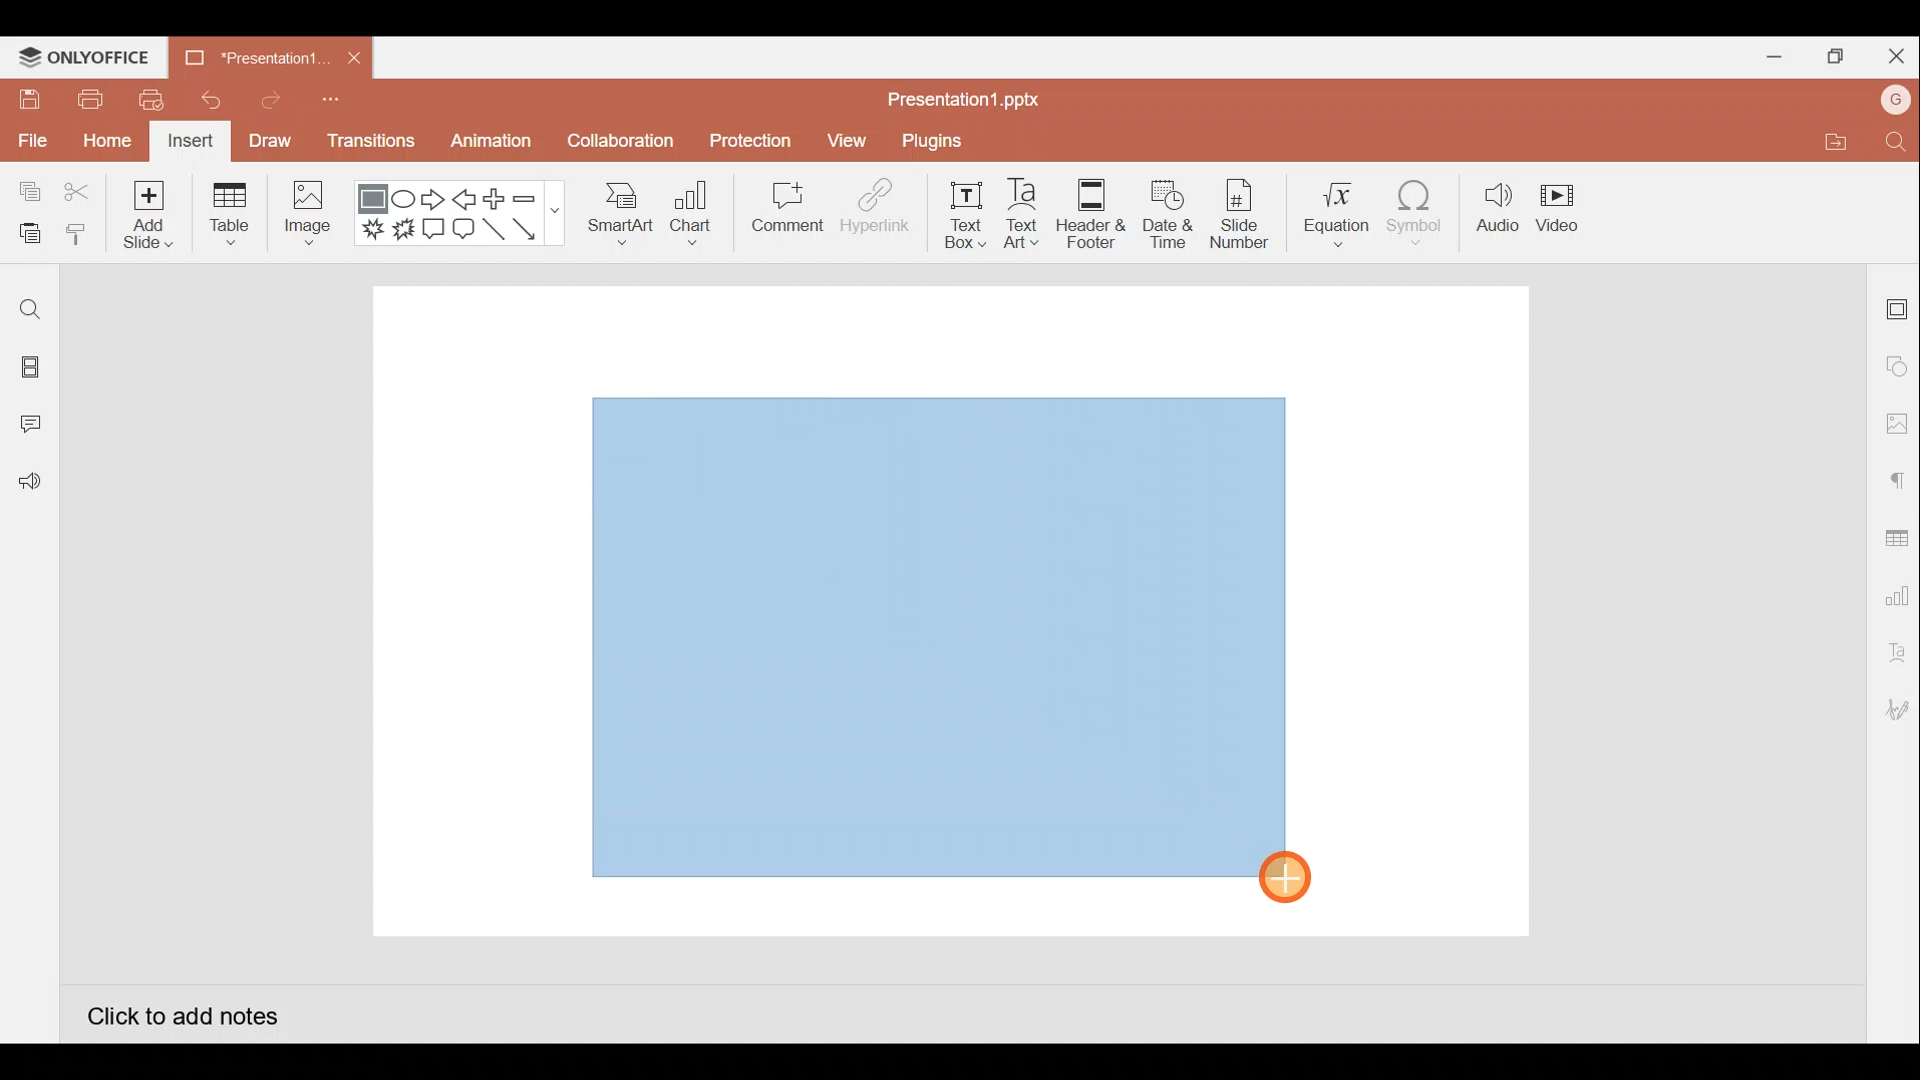  What do you see at coordinates (372, 146) in the screenshot?
I see `Transitions` at bounding box center [372, 146].